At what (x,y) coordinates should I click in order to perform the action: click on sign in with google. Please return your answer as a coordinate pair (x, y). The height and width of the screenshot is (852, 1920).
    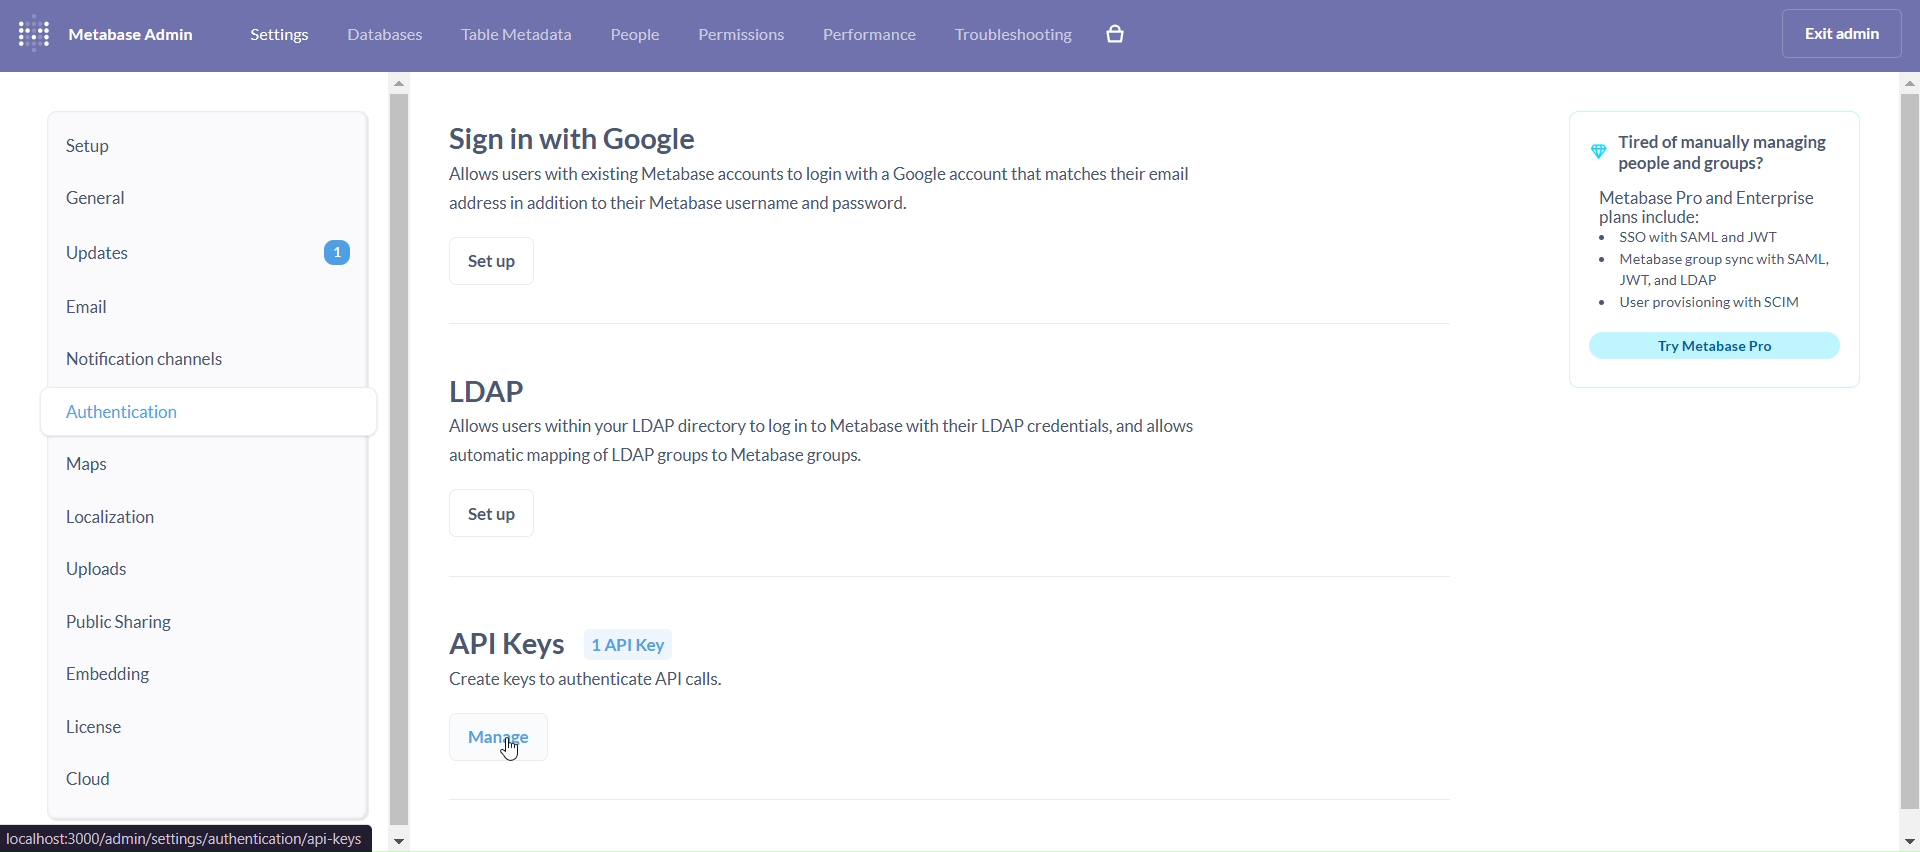
    Looking at the image, I should click on (825, 165).